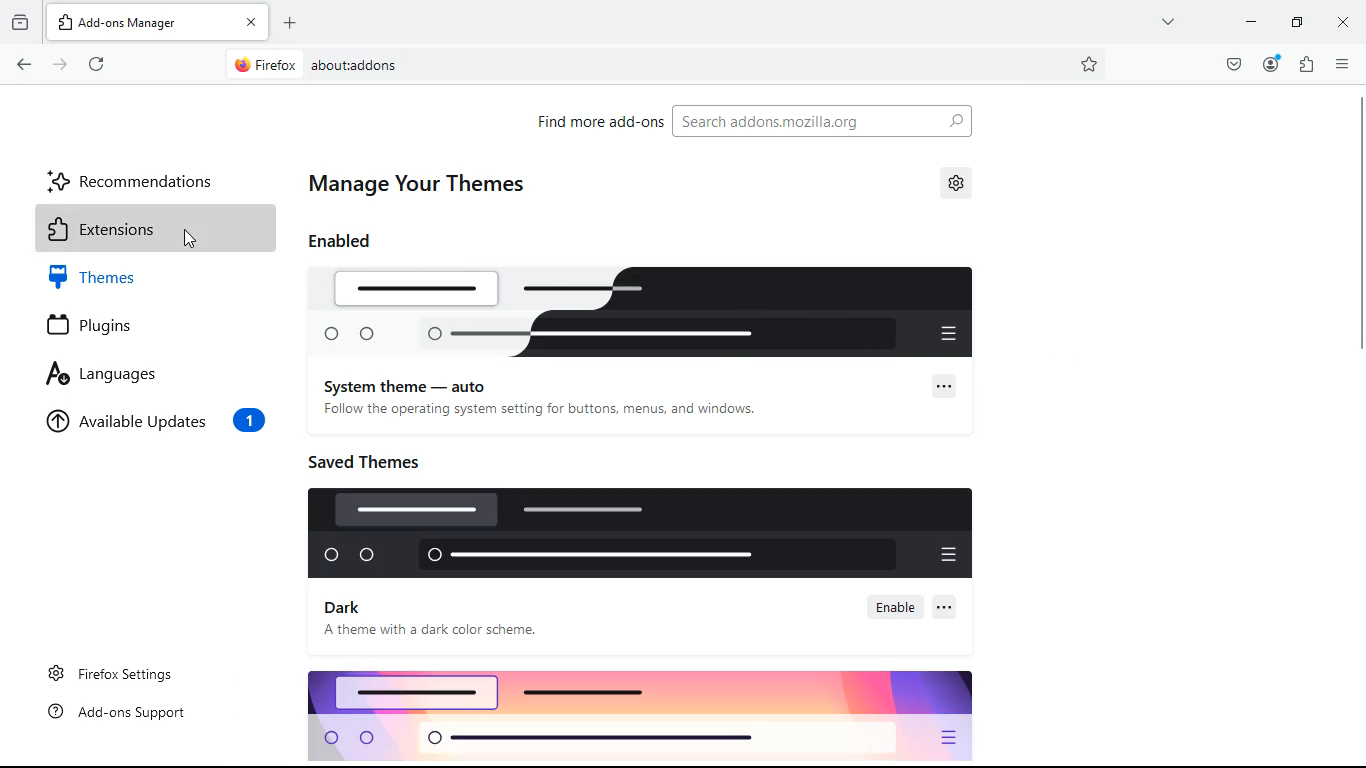 The image size is (1366, 768). Describe the element at coordinates (290, 23) in the screenshot. I see `open new tab` at that location.